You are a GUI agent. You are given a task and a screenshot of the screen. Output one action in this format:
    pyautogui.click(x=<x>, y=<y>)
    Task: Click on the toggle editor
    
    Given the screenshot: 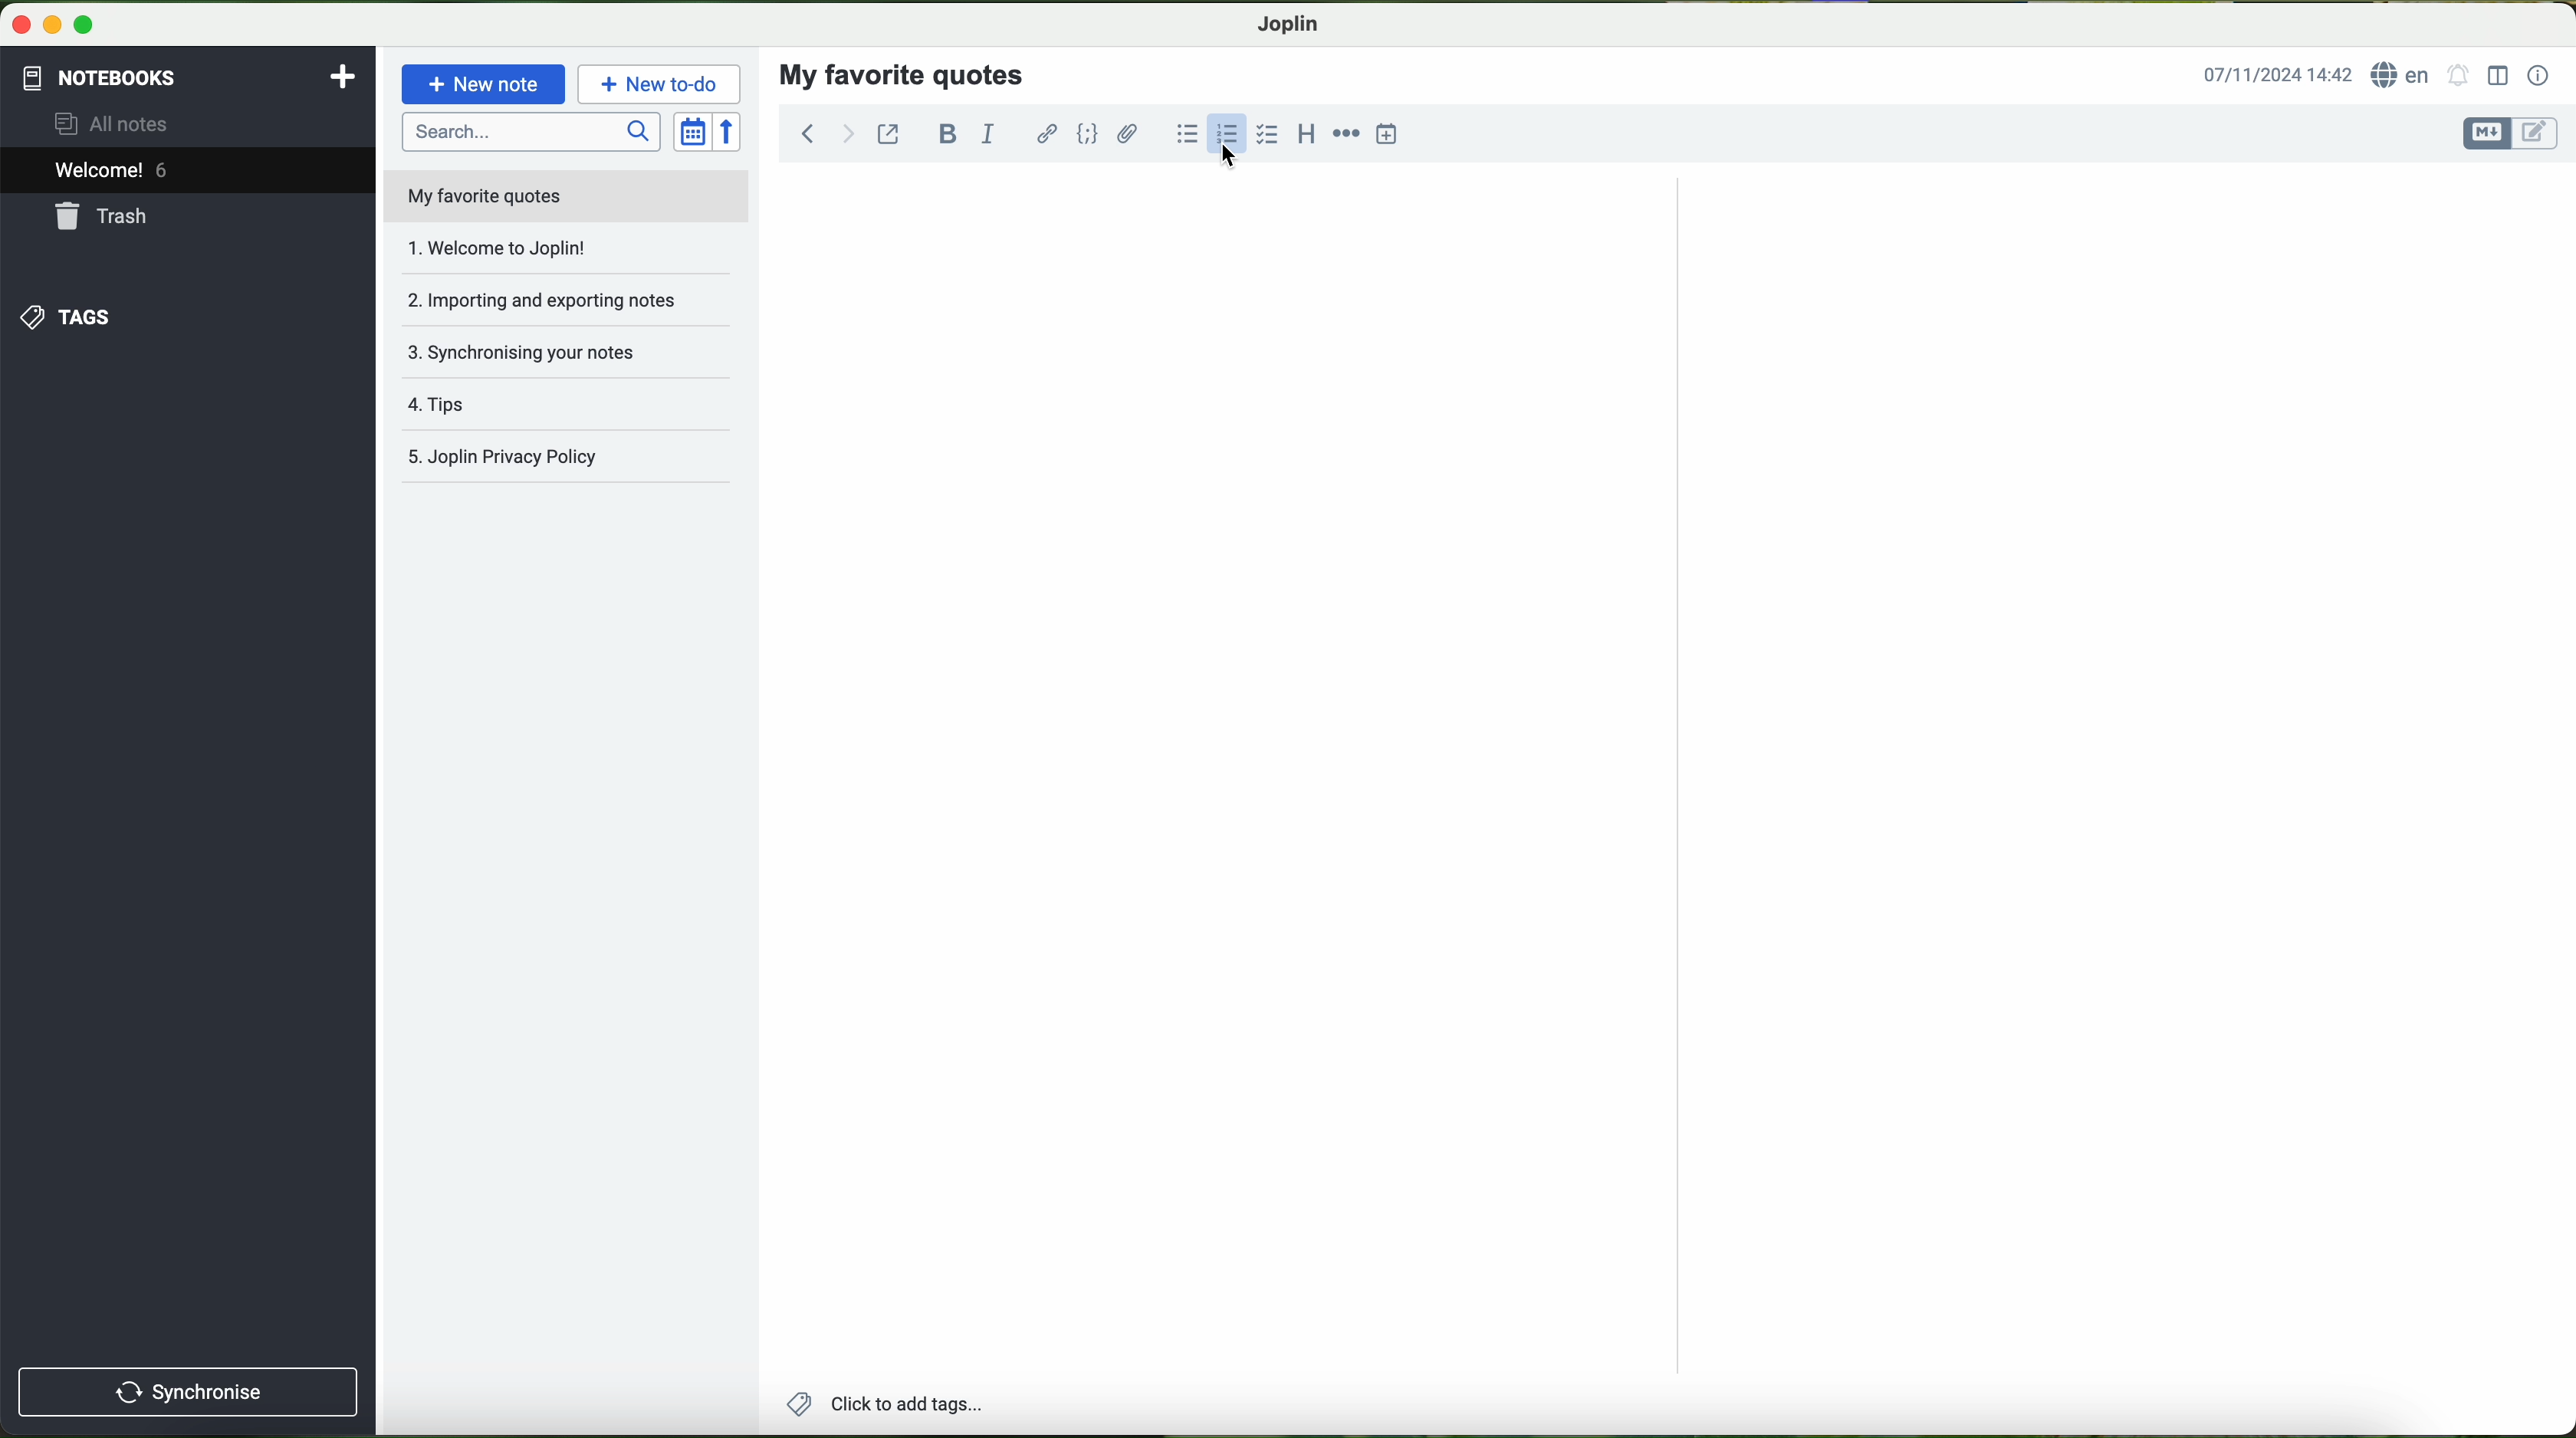 What is the action you would take?
    pyautogui.click(x=2510, y=132)
    